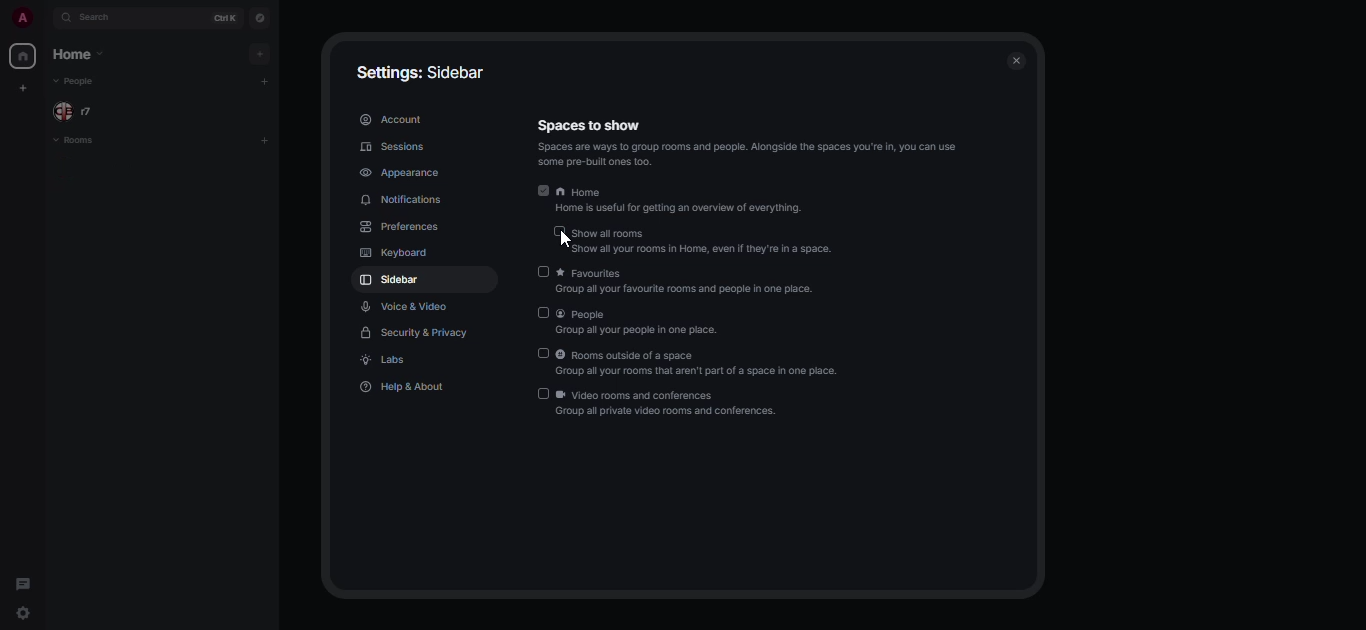  What do you see at coordinates (542, 272) in the screenshot?
I see `disabled` at bounding box center [542, 272].